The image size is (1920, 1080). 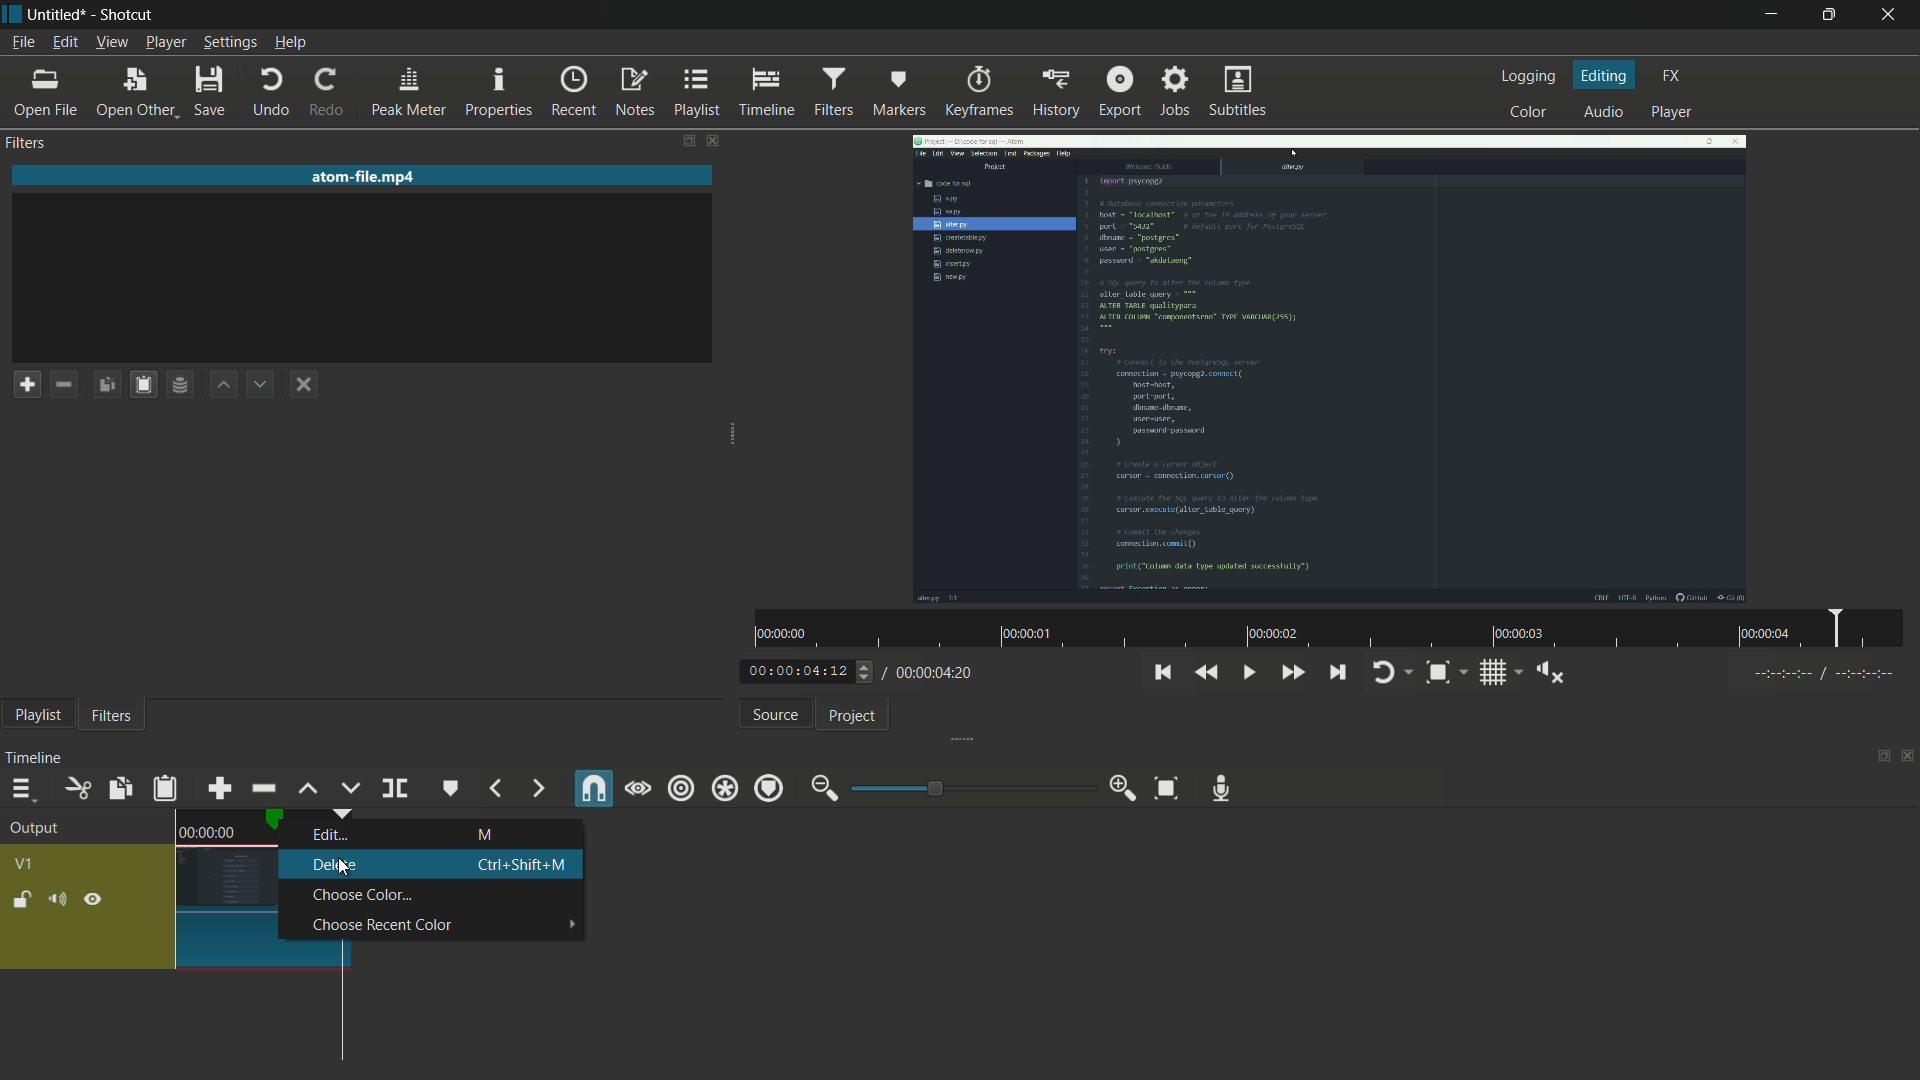 I want to click on cursor, so click(x=340, y=870).